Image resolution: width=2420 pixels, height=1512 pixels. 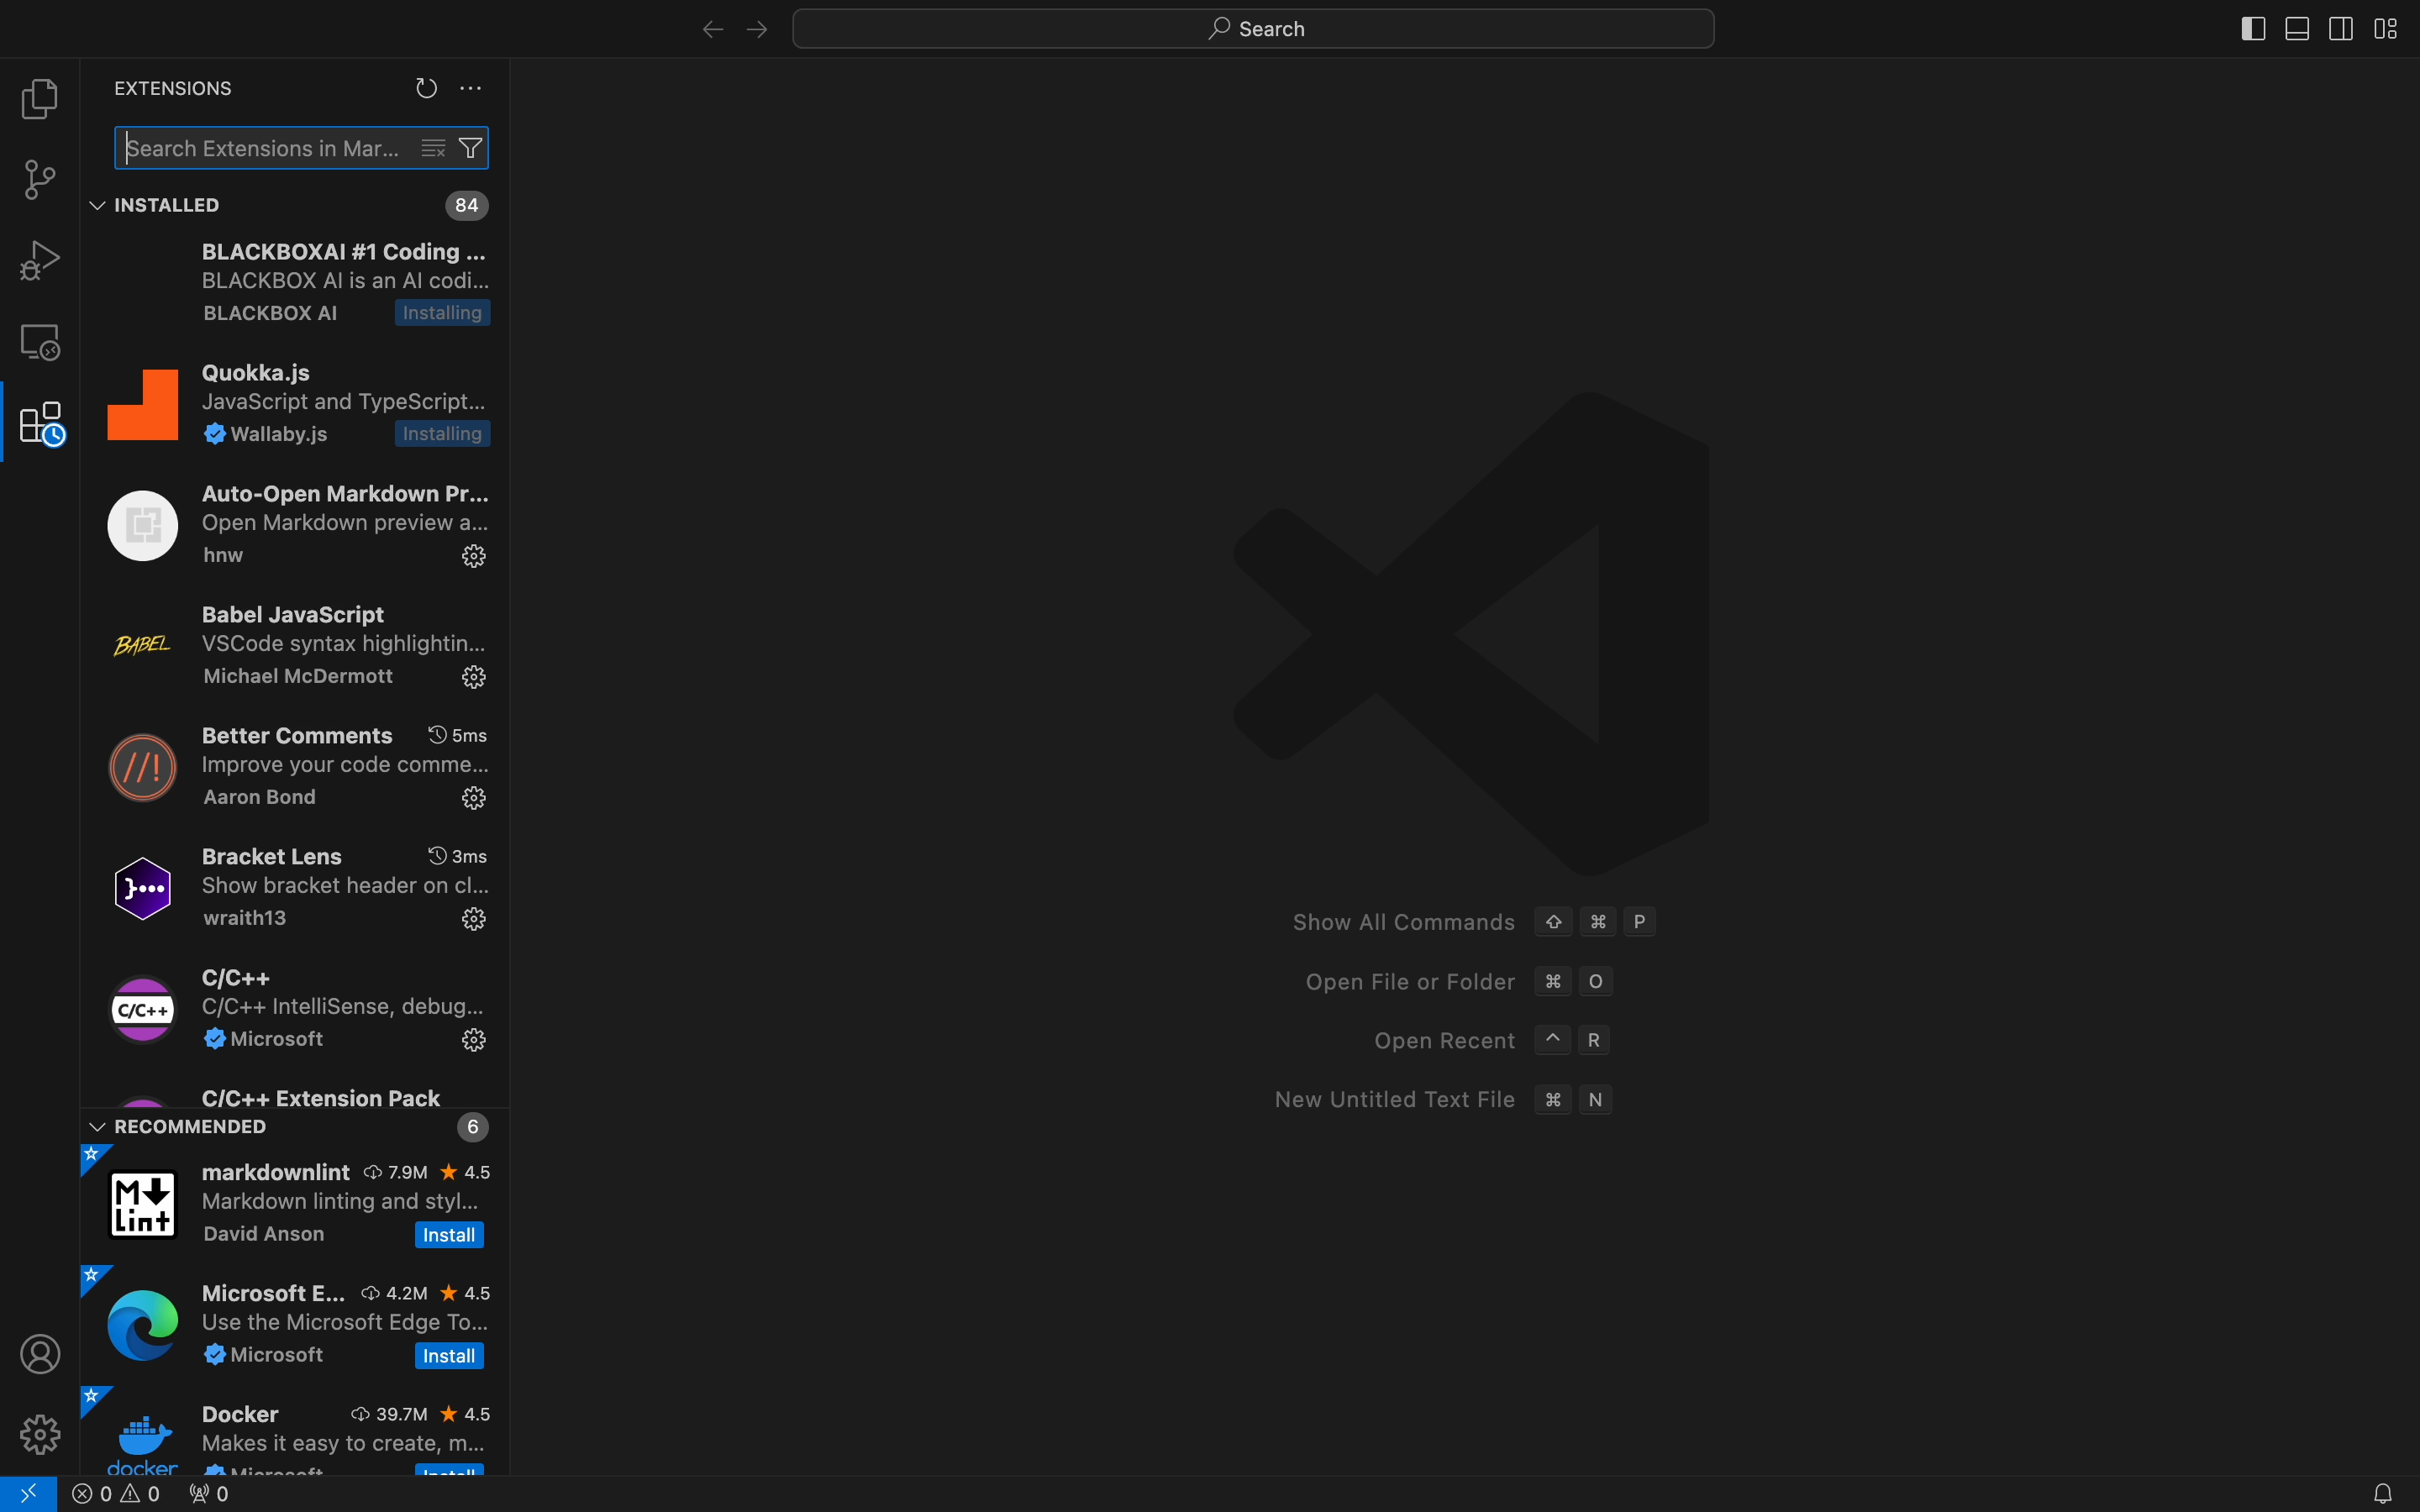 What do you see at coordinates (424, 88) in the screenshot?
I see `reload` at bounding box center [424, 88].